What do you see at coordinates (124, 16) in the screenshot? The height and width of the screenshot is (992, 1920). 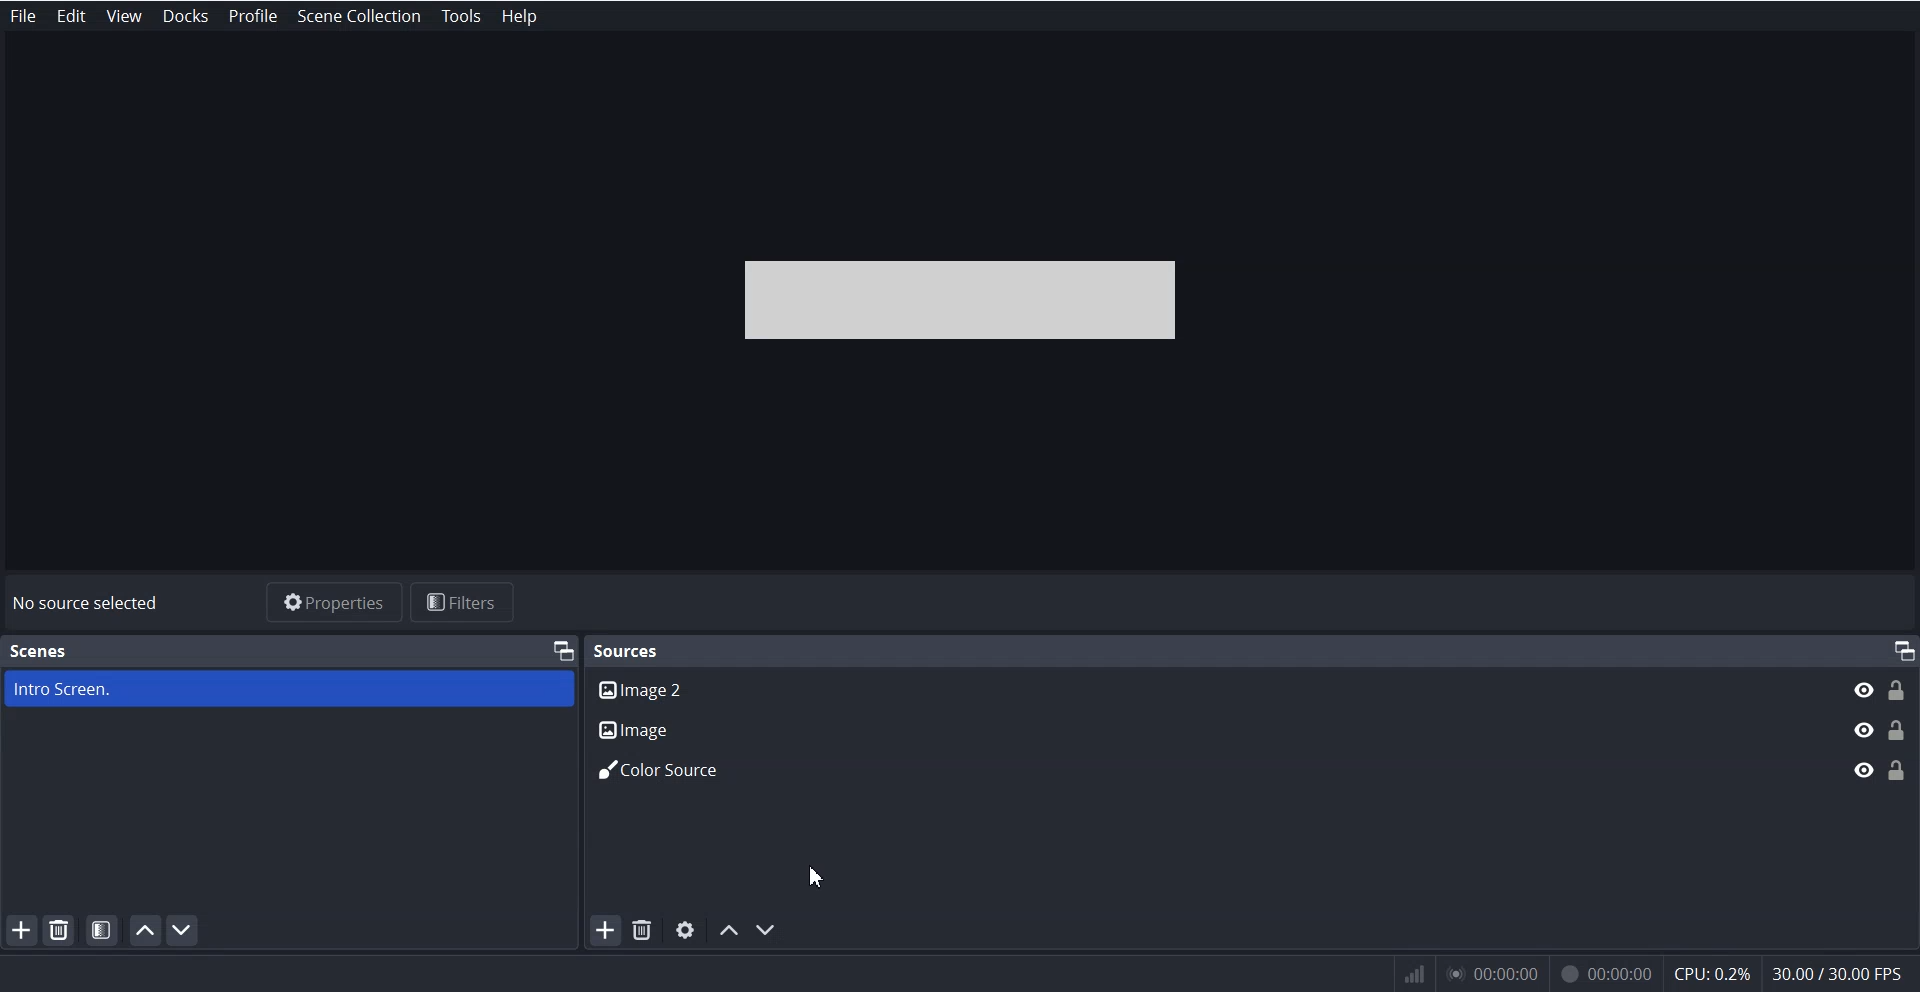 I see `View` at bounding box center [124, 16].